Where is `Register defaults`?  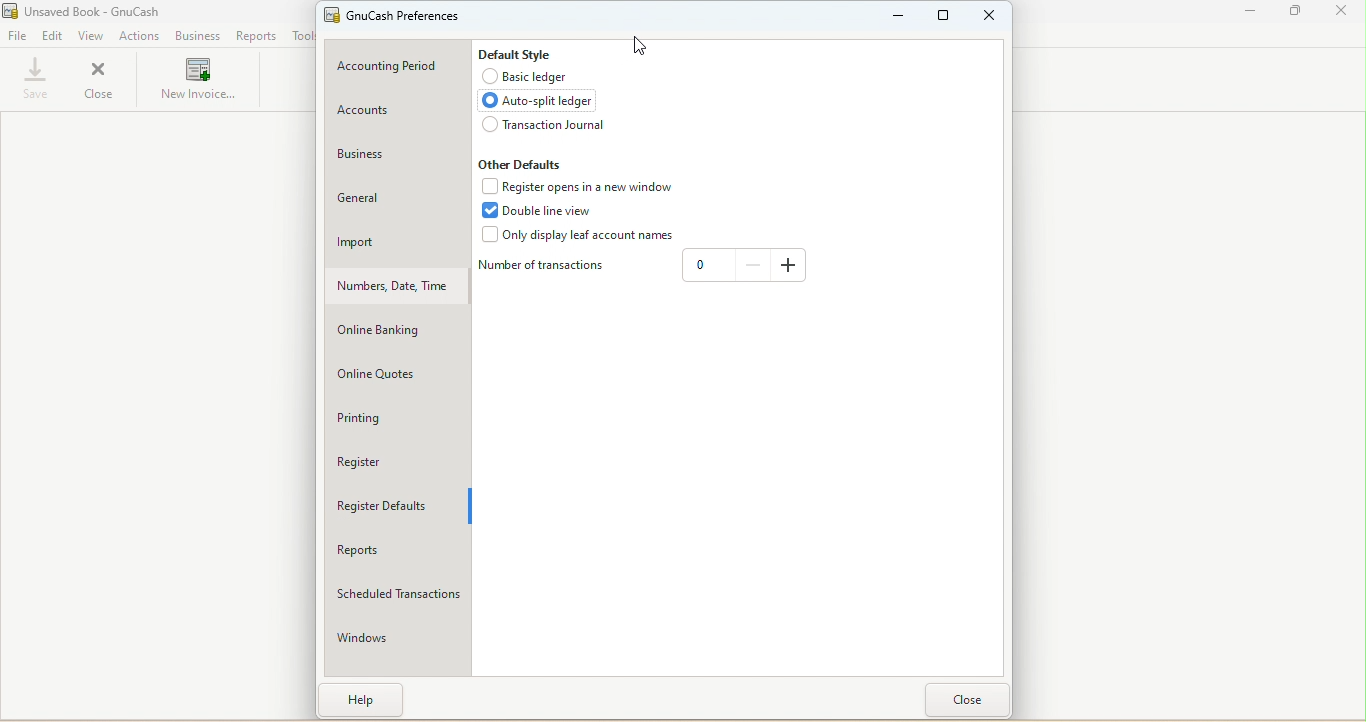
Register defaults is located at coordinates (396, 504).